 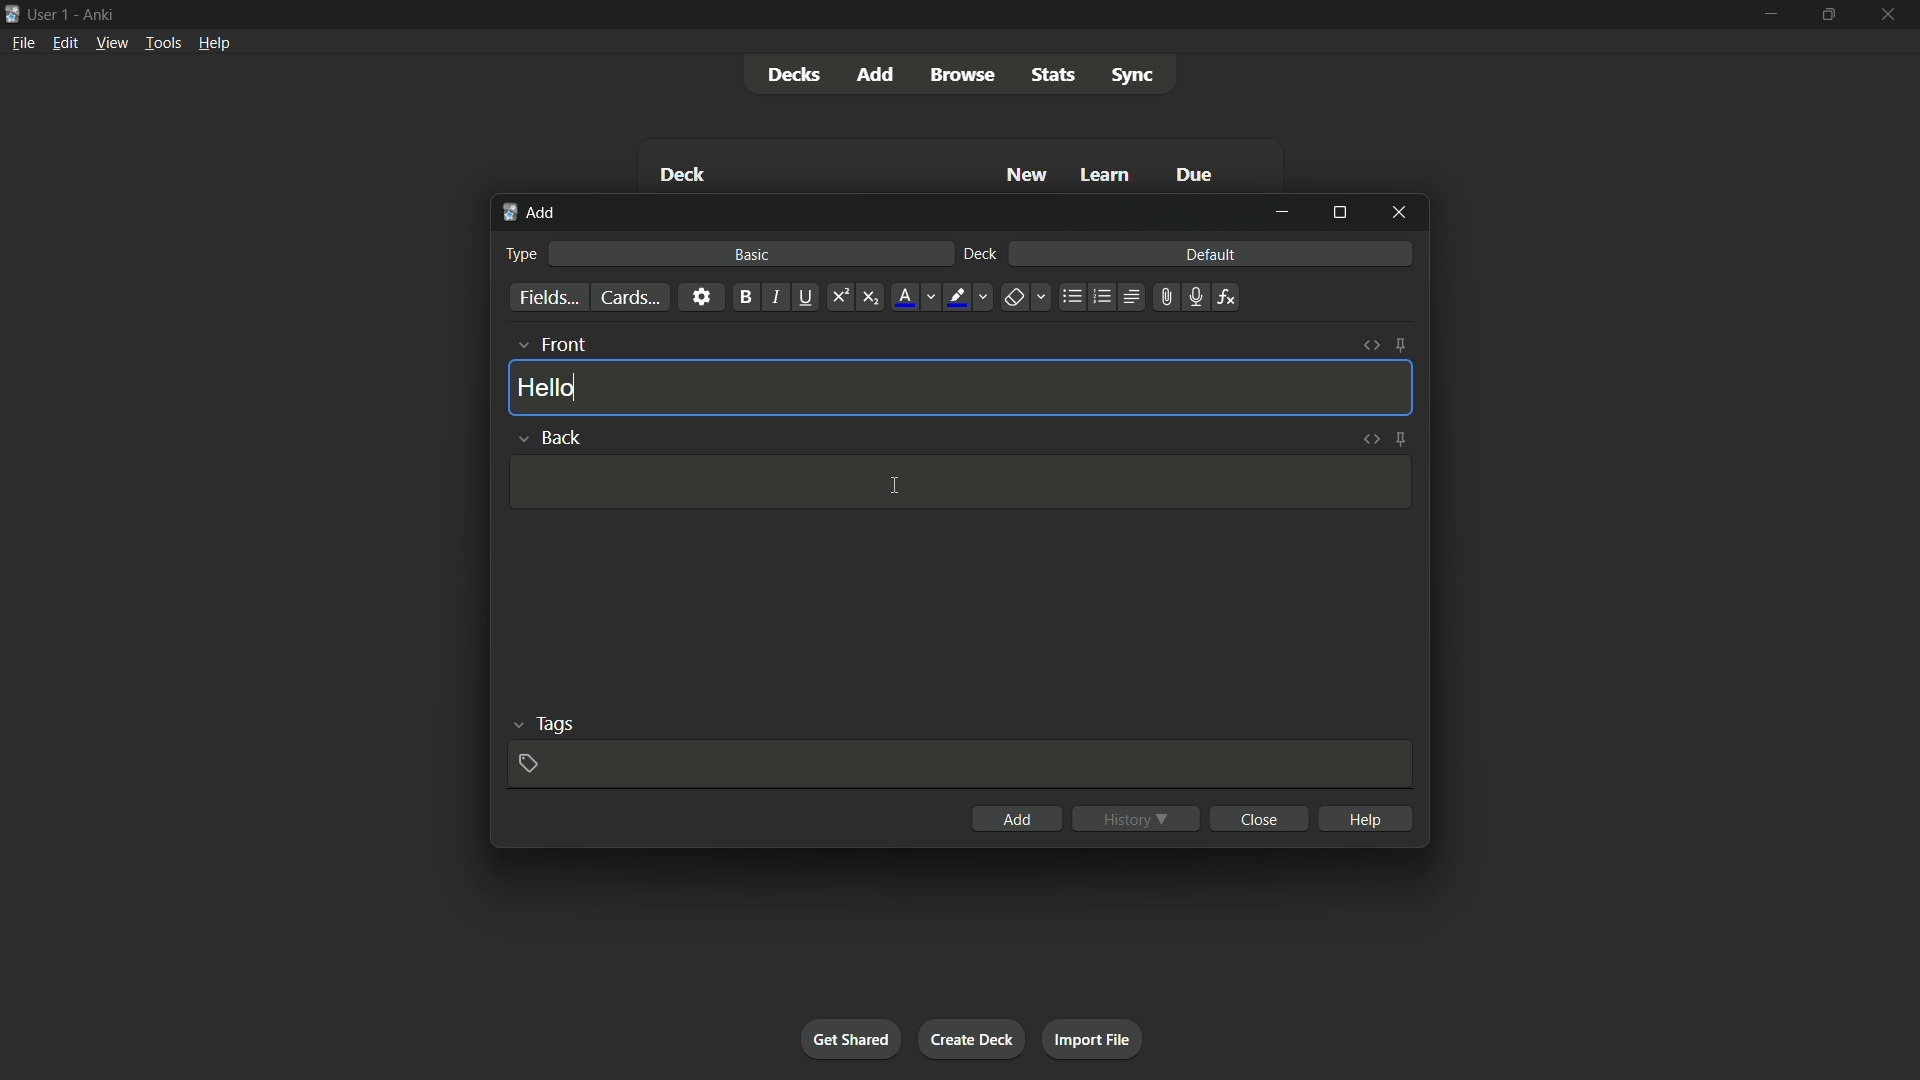 What do you see at coordinates (1402, 346) in the screenshot?
I see `toggle sticky` at bounding box center [1402, 346].